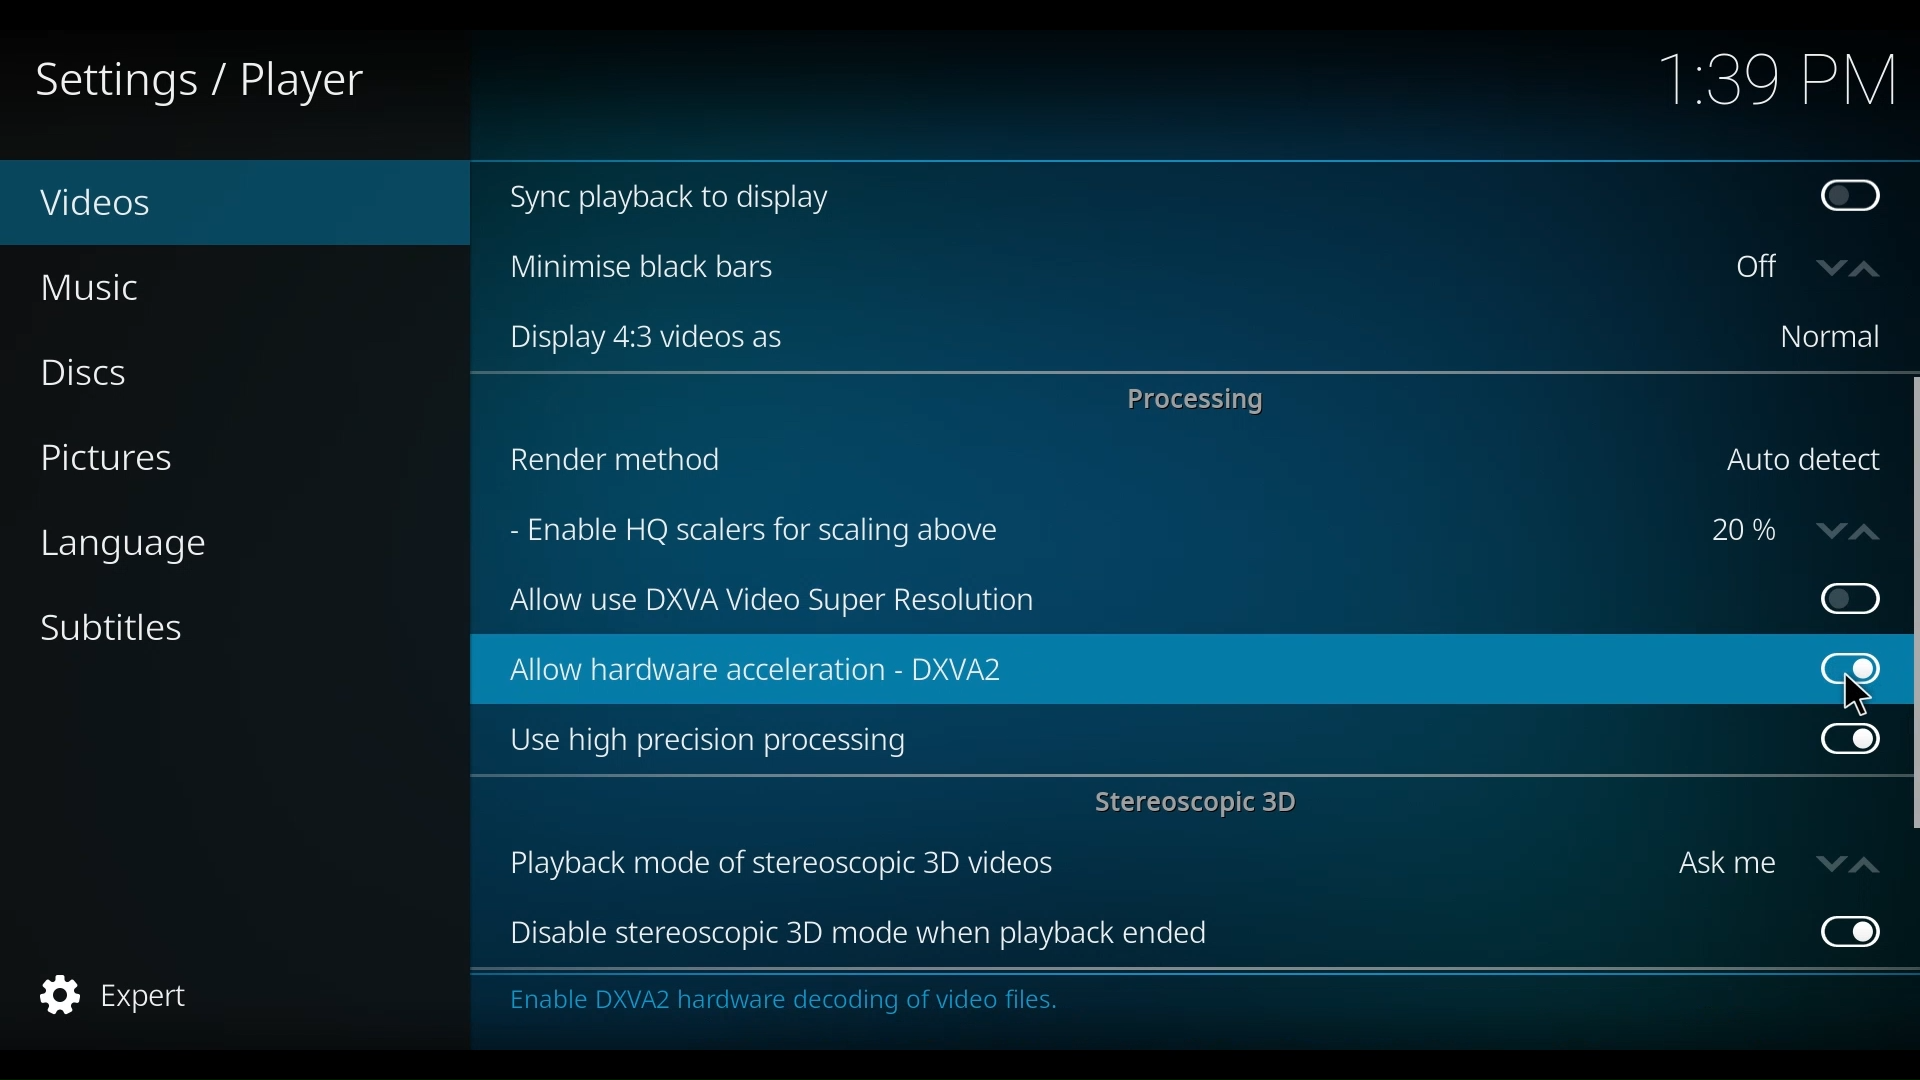 The height and width of the screenshot is (1080, 1920). Describe the element at coordinates (1855, 199) in the screenshot. I see `Toggle Sync playback to display` at that location.